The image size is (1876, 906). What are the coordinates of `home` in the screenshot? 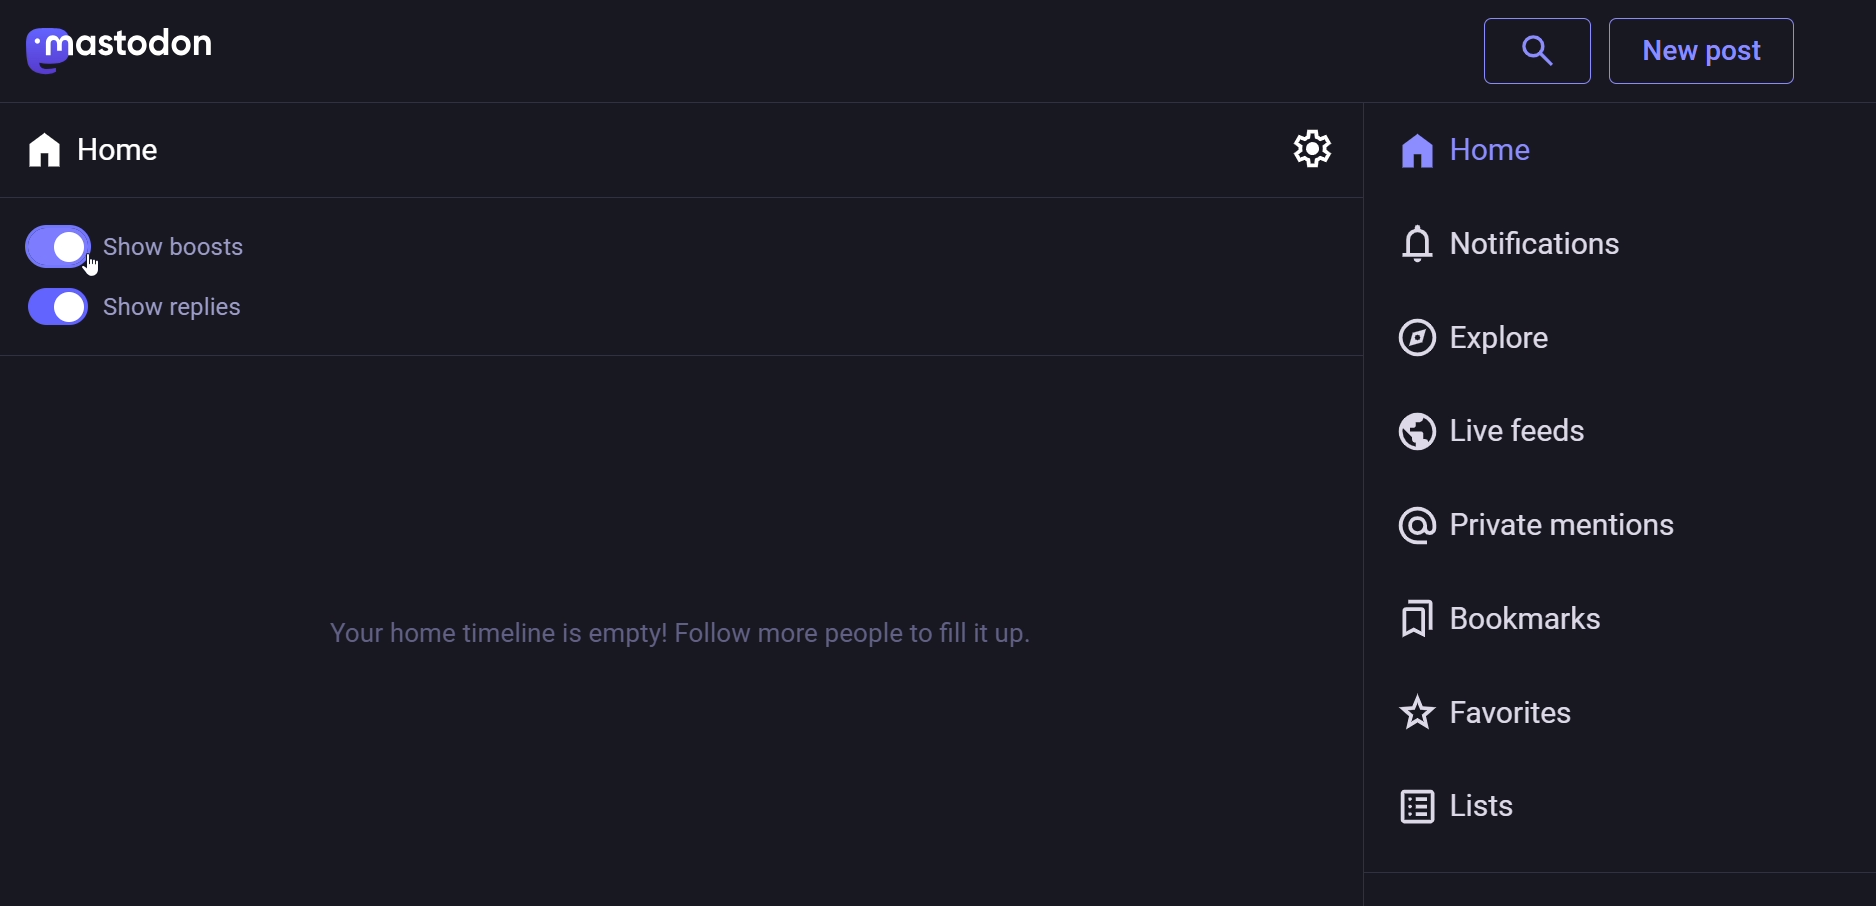 It's located at (1491, 148).